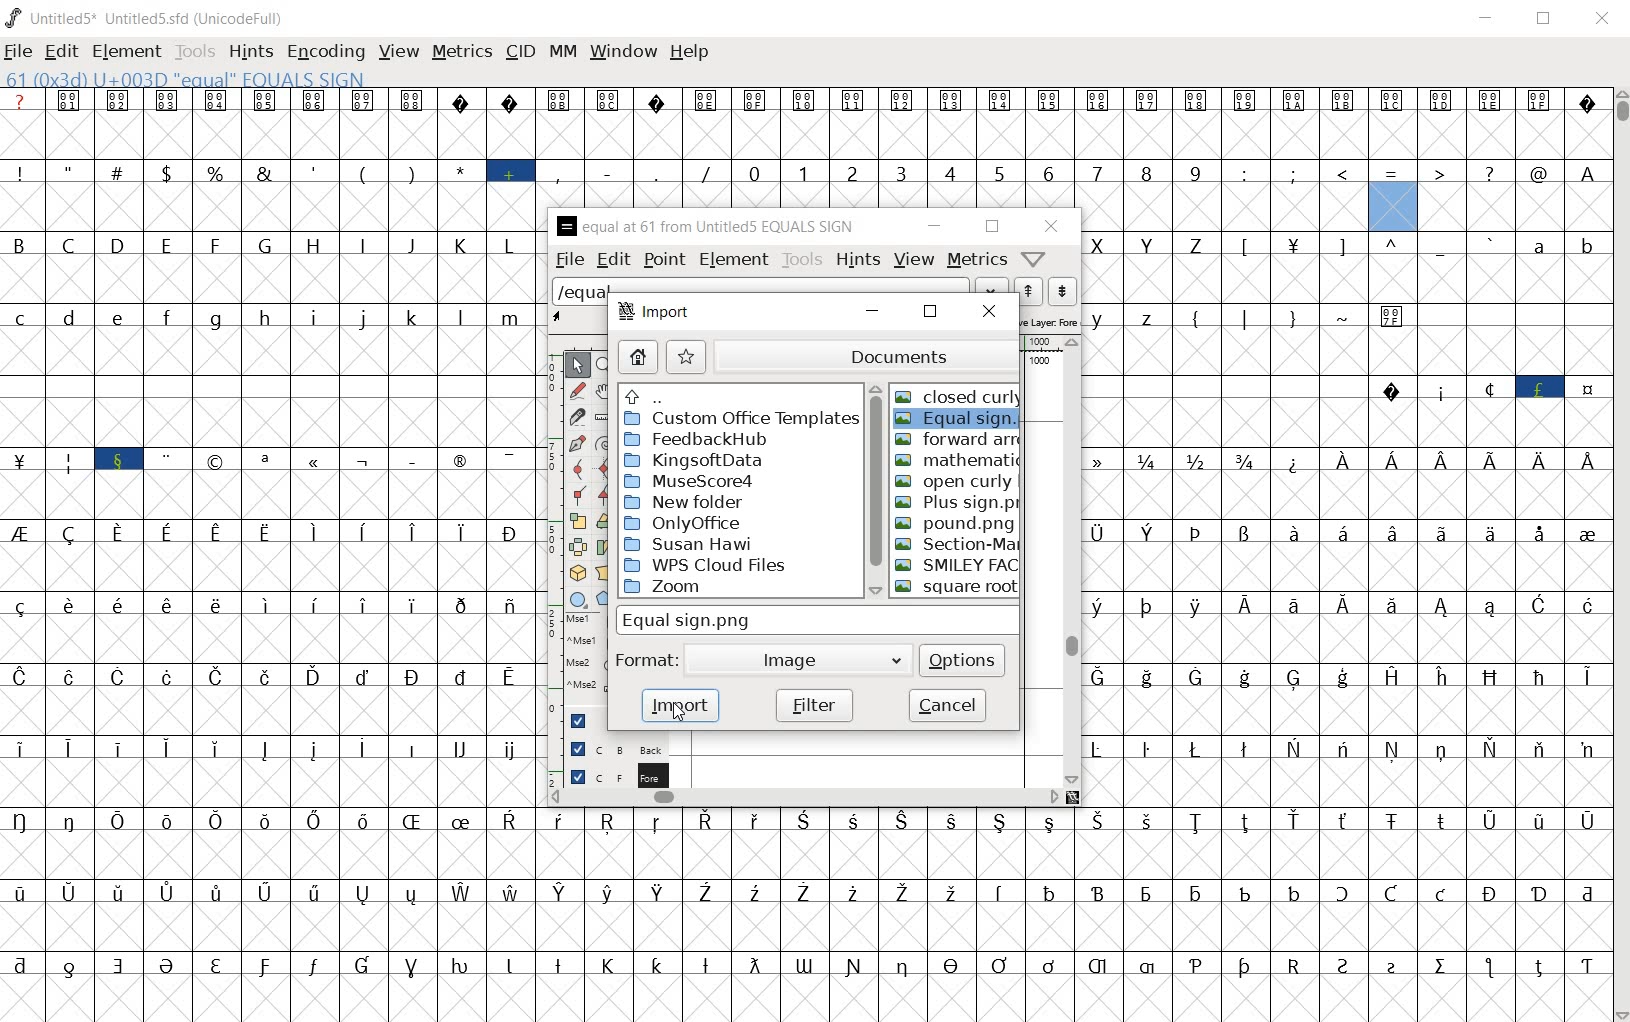  Describe the element at coordinates (576, 444) in the screenshot. I see `add a point, then drag out its control points` at that location.